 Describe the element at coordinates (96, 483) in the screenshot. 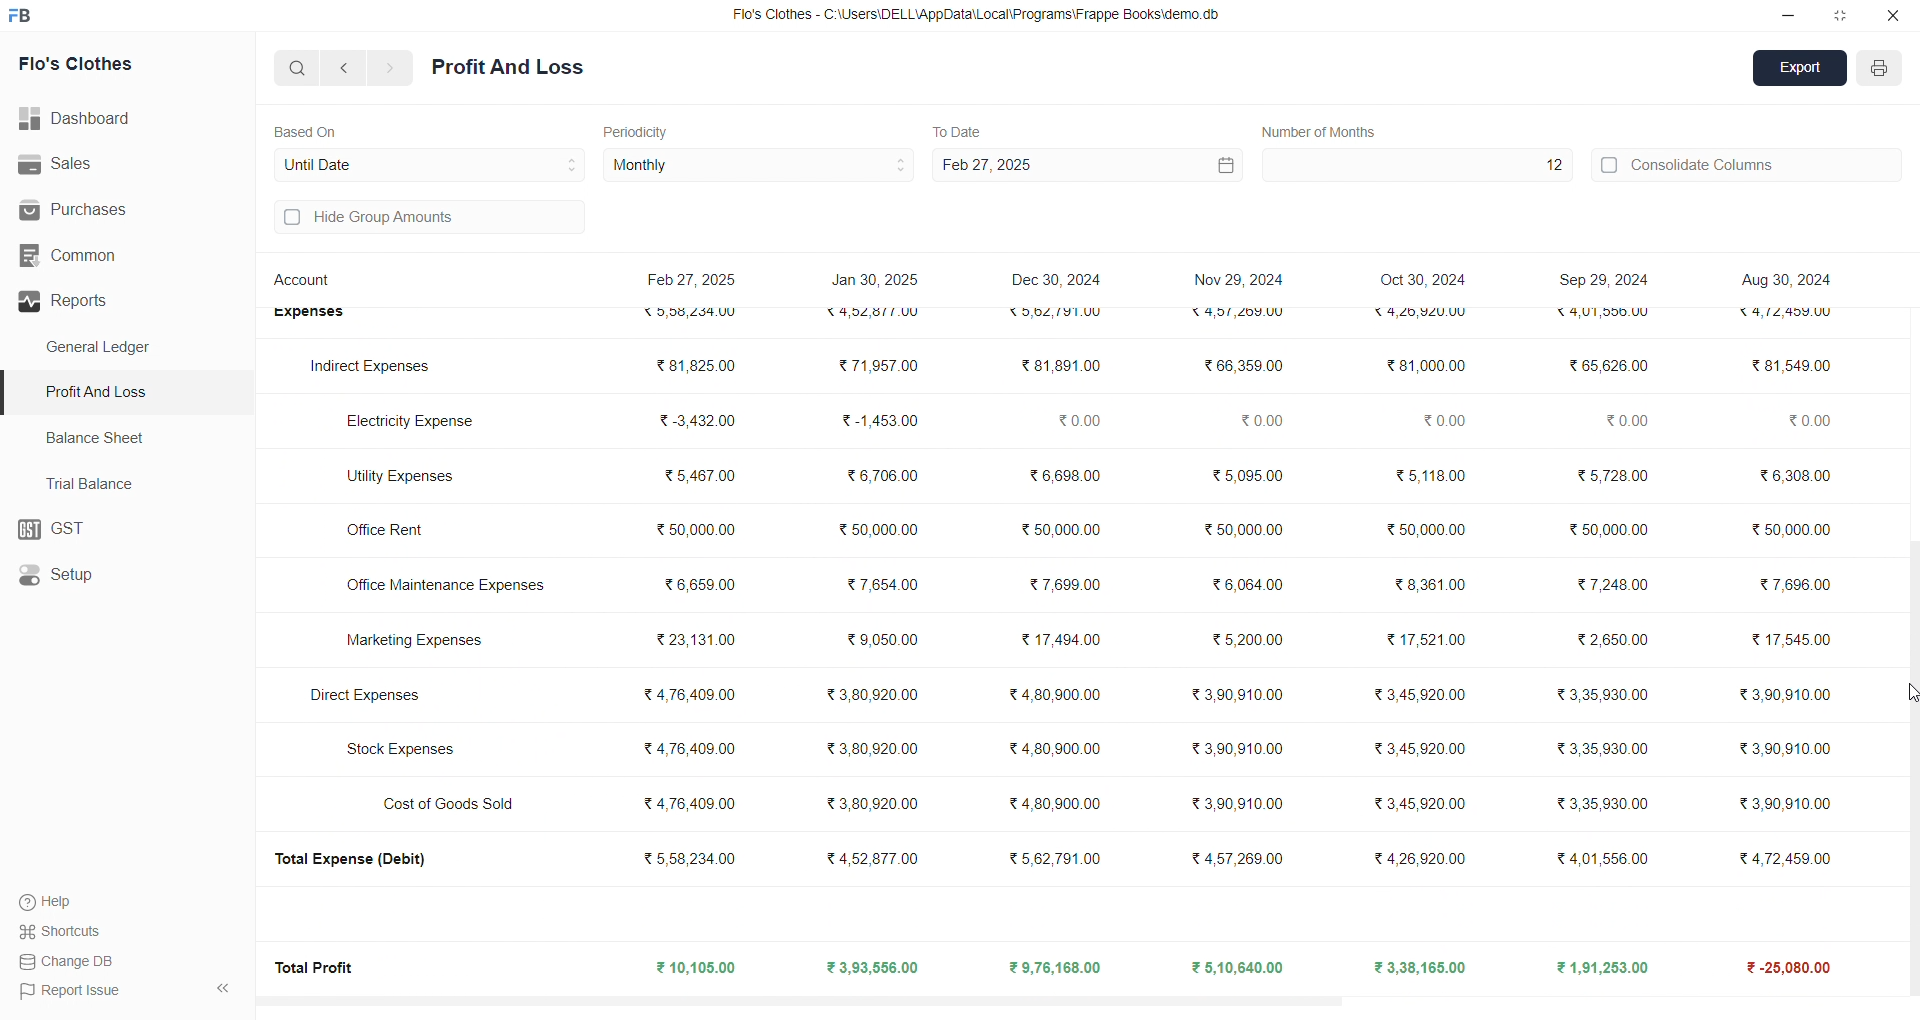

I see `Trial Balance` at that location.